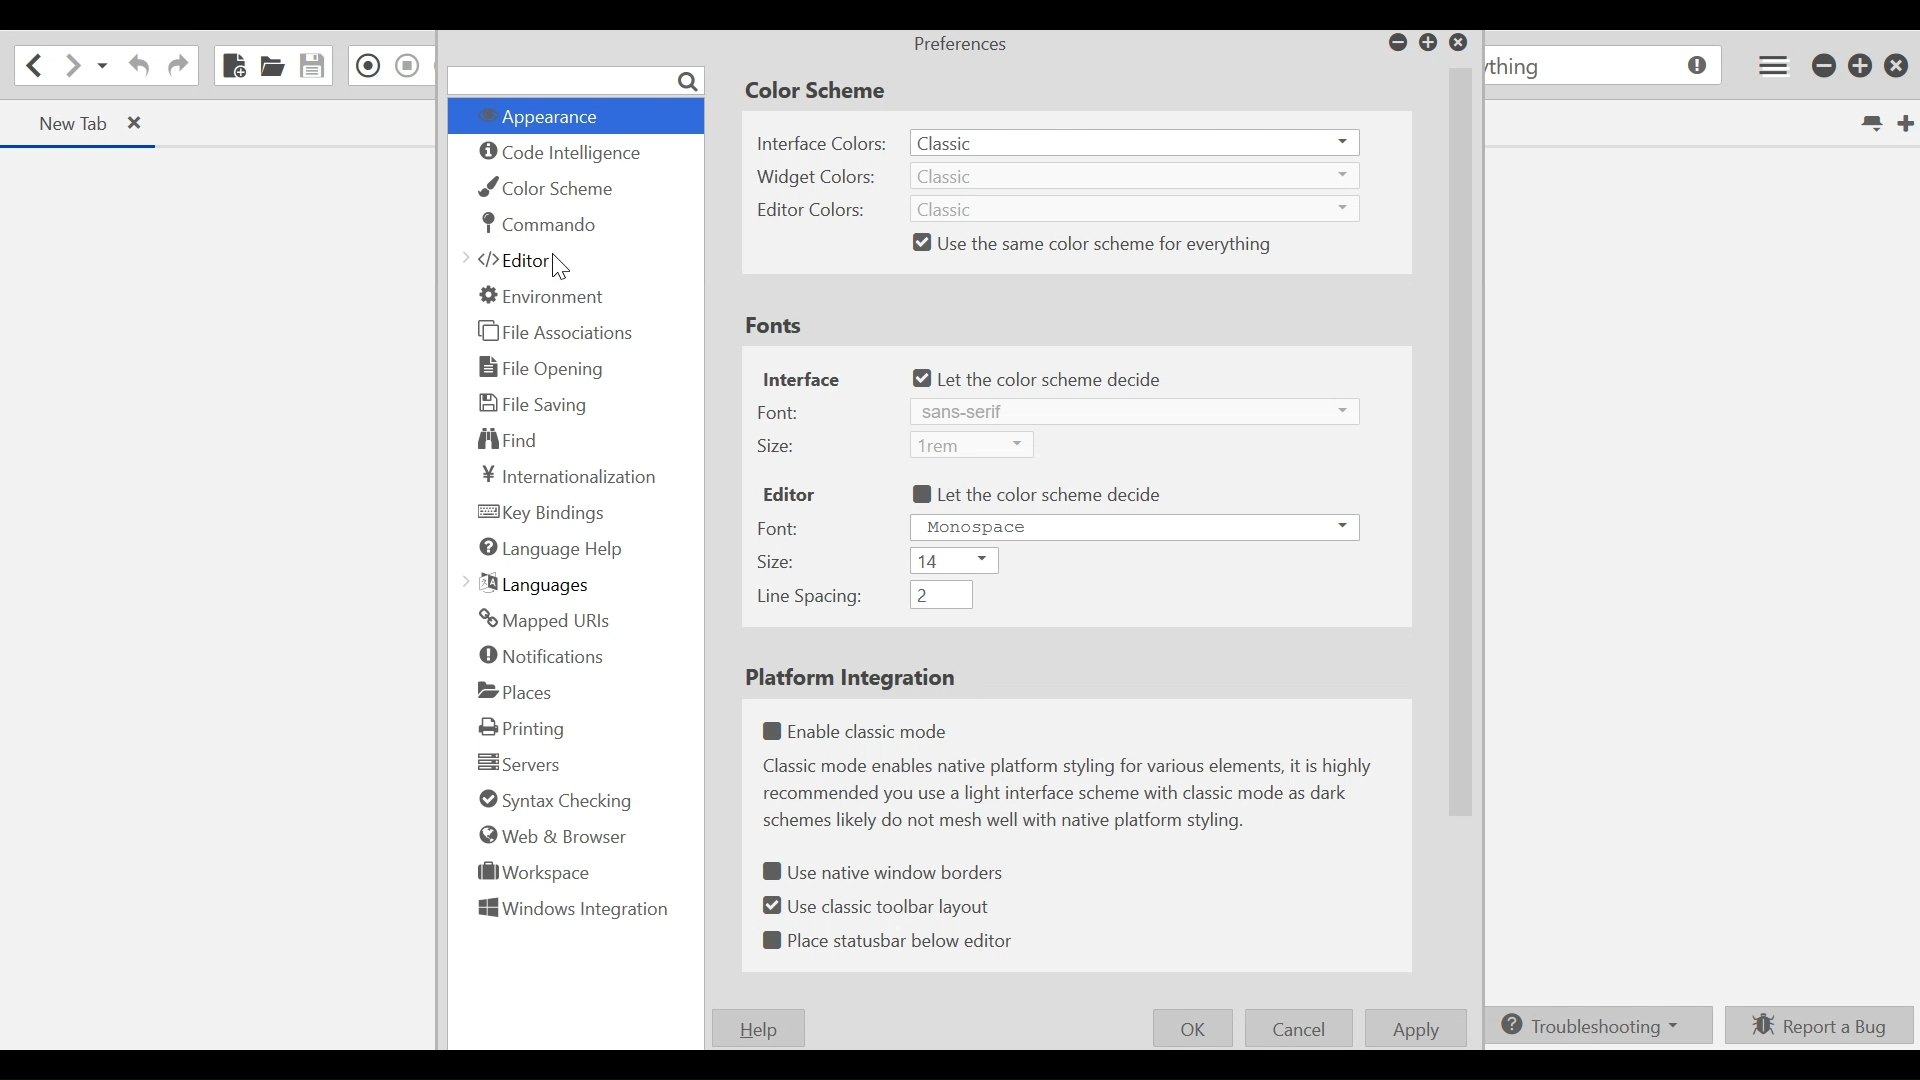 This screenshot has height=1080, width=1920. What do you see at coordinates (1905, 121) in the screenshot?
I see `New Tab` at bounding box center [1905, 121].